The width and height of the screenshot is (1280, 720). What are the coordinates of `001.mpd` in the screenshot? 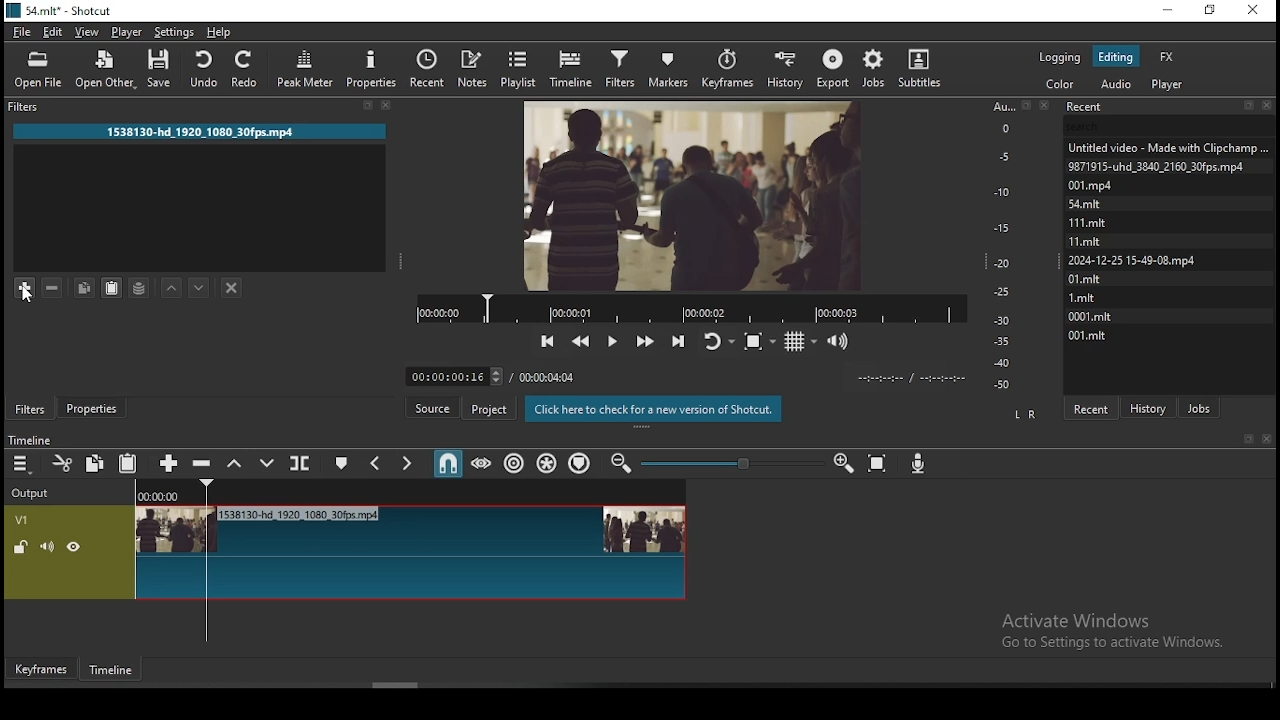 It's located at (1092, 185).